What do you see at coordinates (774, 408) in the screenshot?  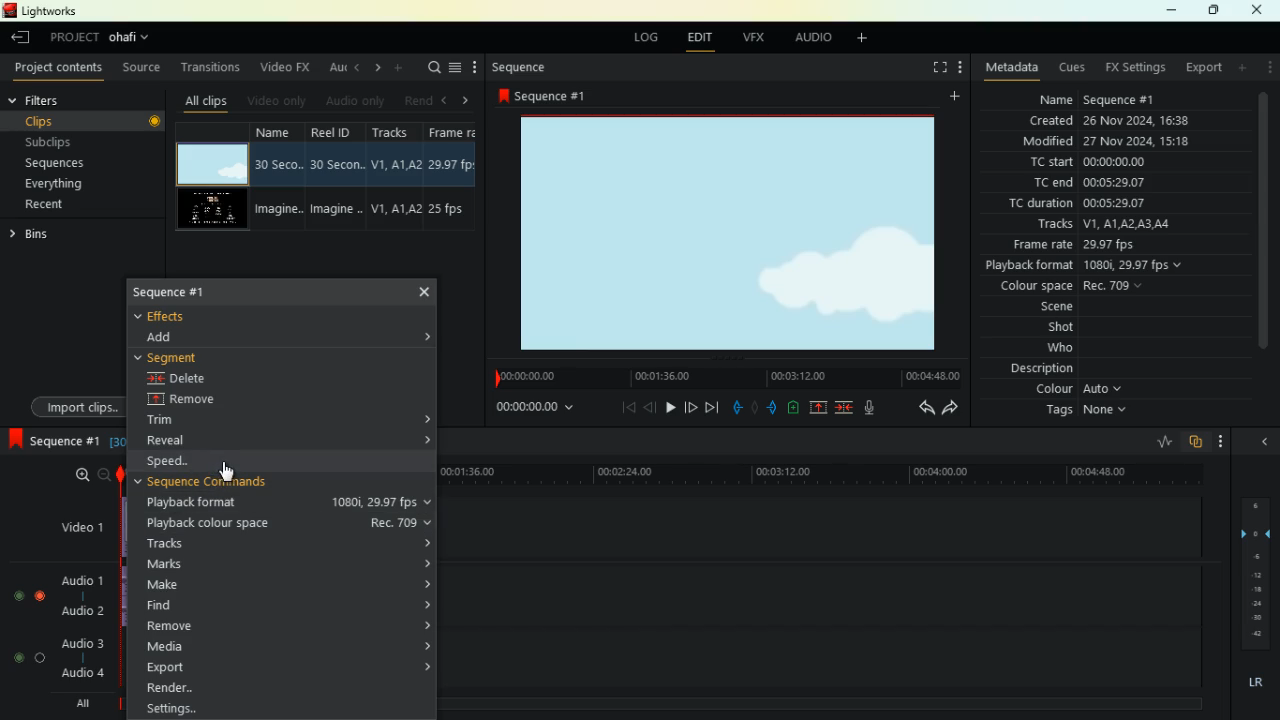 I see `push` at bounding box center [774, 408].